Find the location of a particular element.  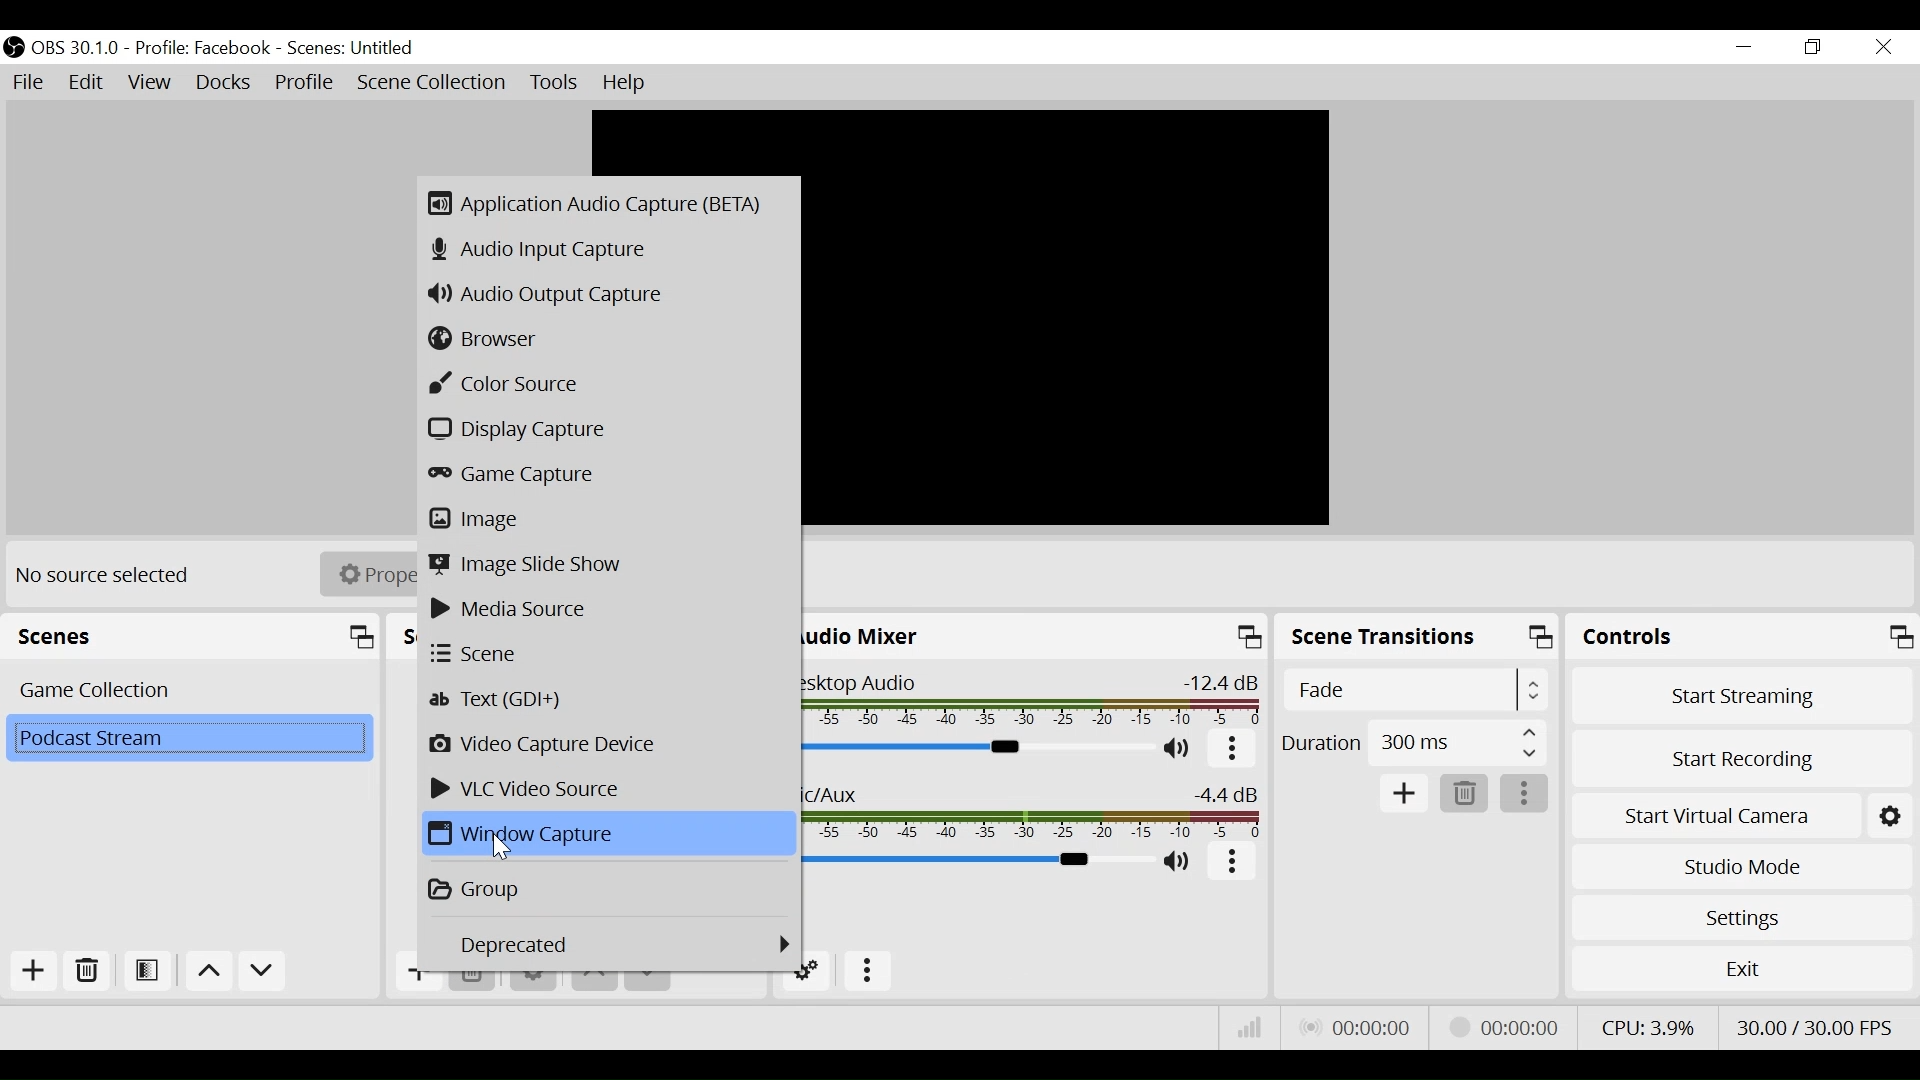

Remove is located at coordinates (475, 981).